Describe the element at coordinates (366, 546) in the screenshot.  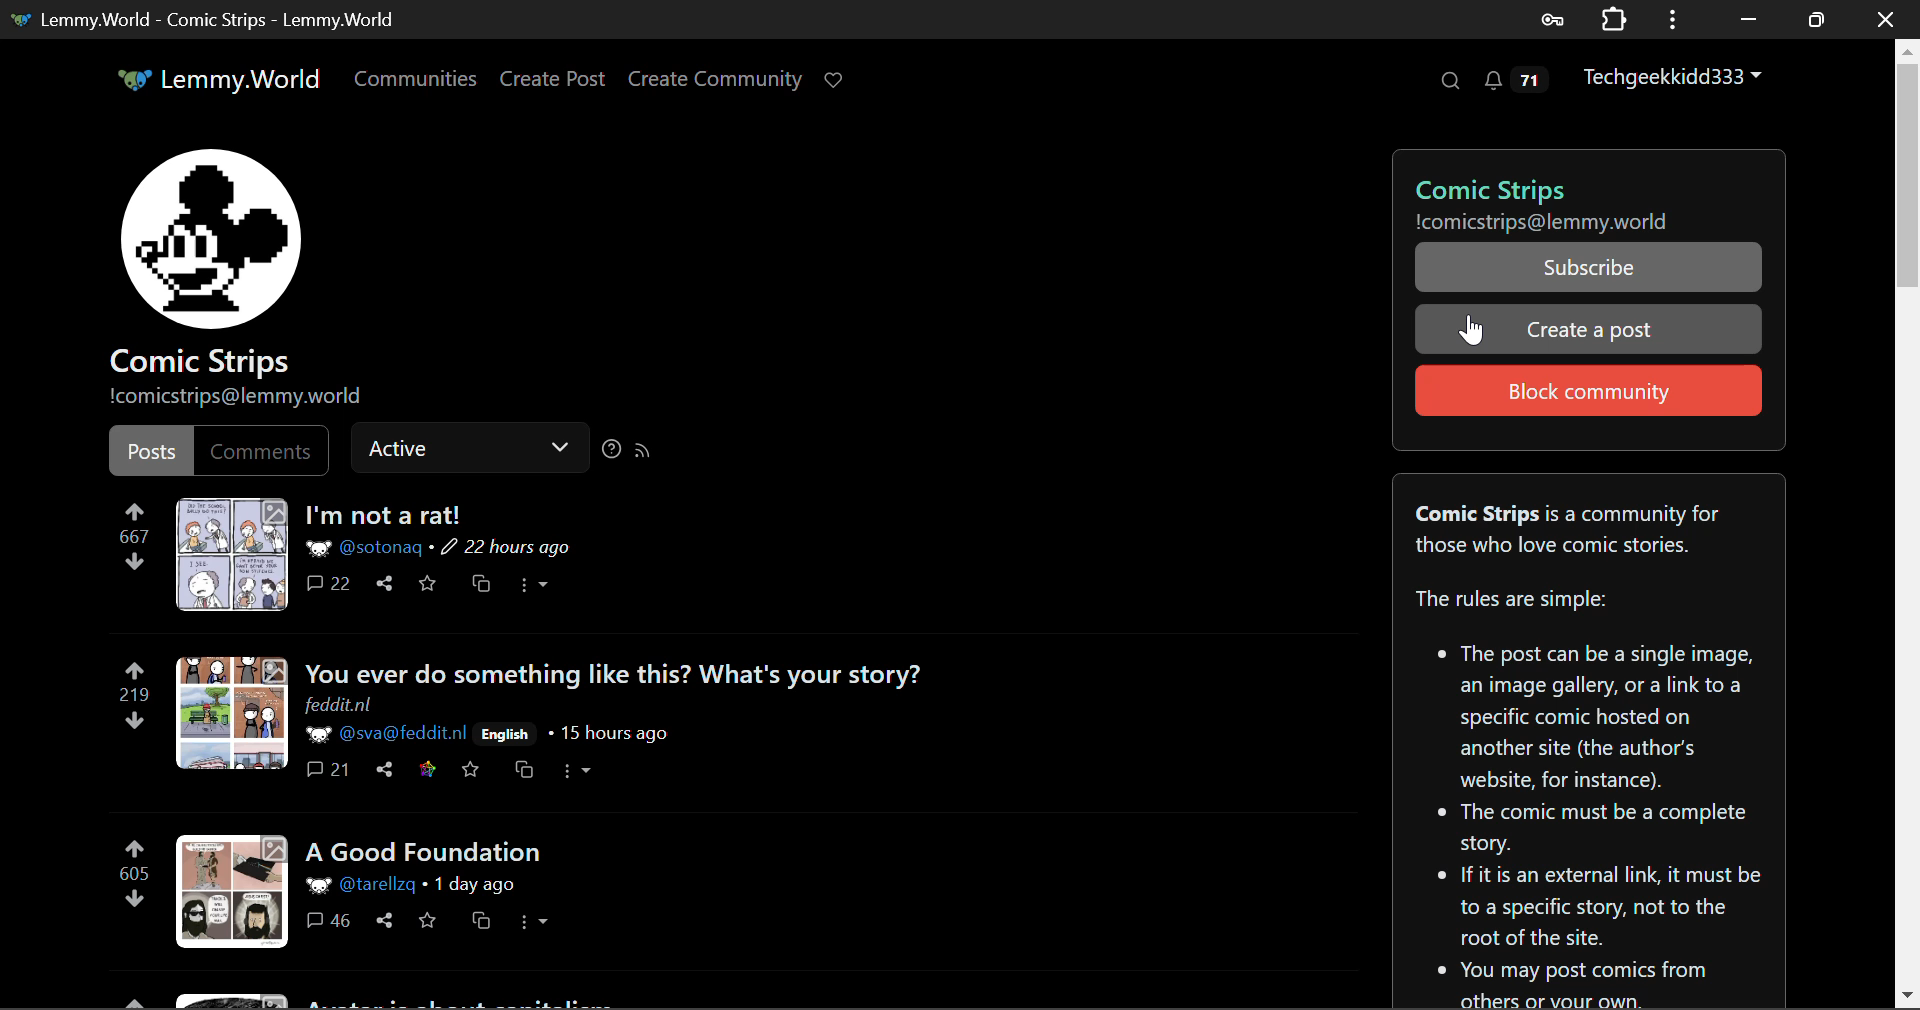
I see `@sotonaq` at that location.